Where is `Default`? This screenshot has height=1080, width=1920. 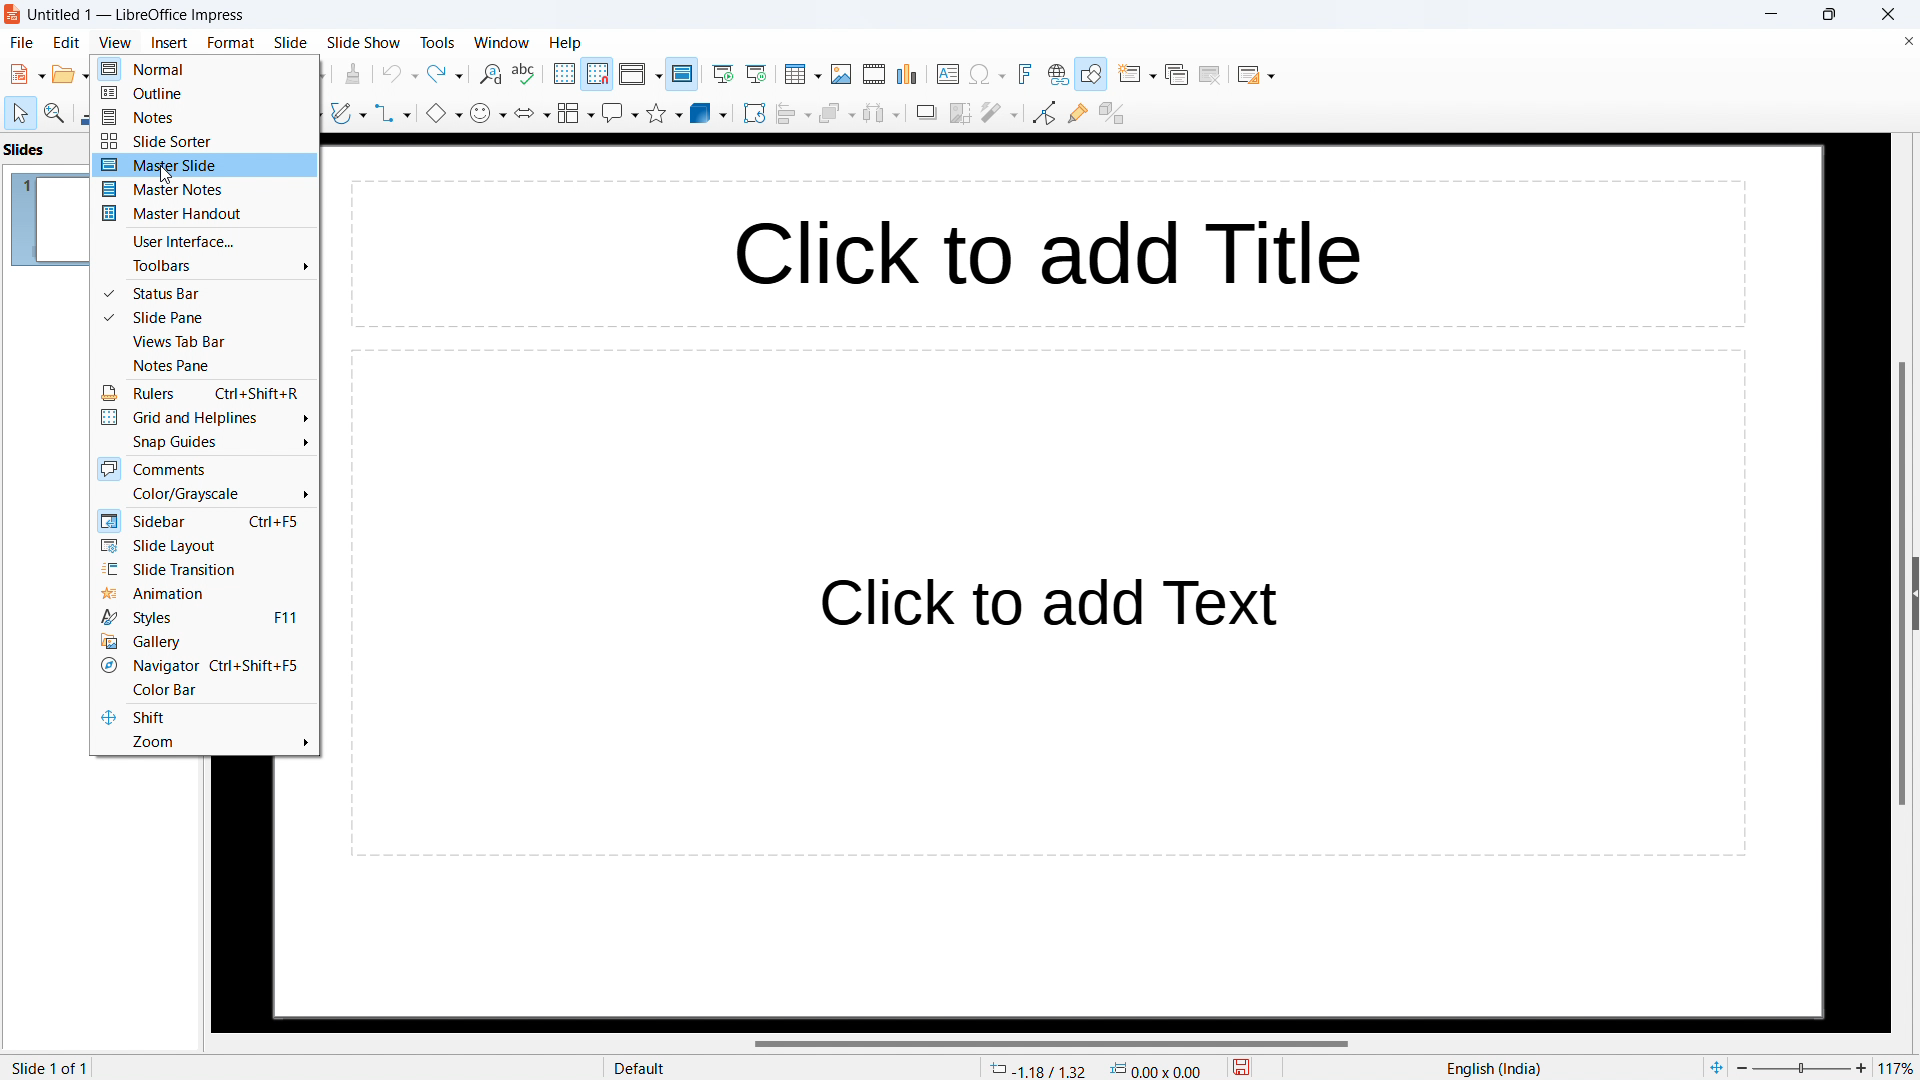 Default is located at coordinates (642, 1068).